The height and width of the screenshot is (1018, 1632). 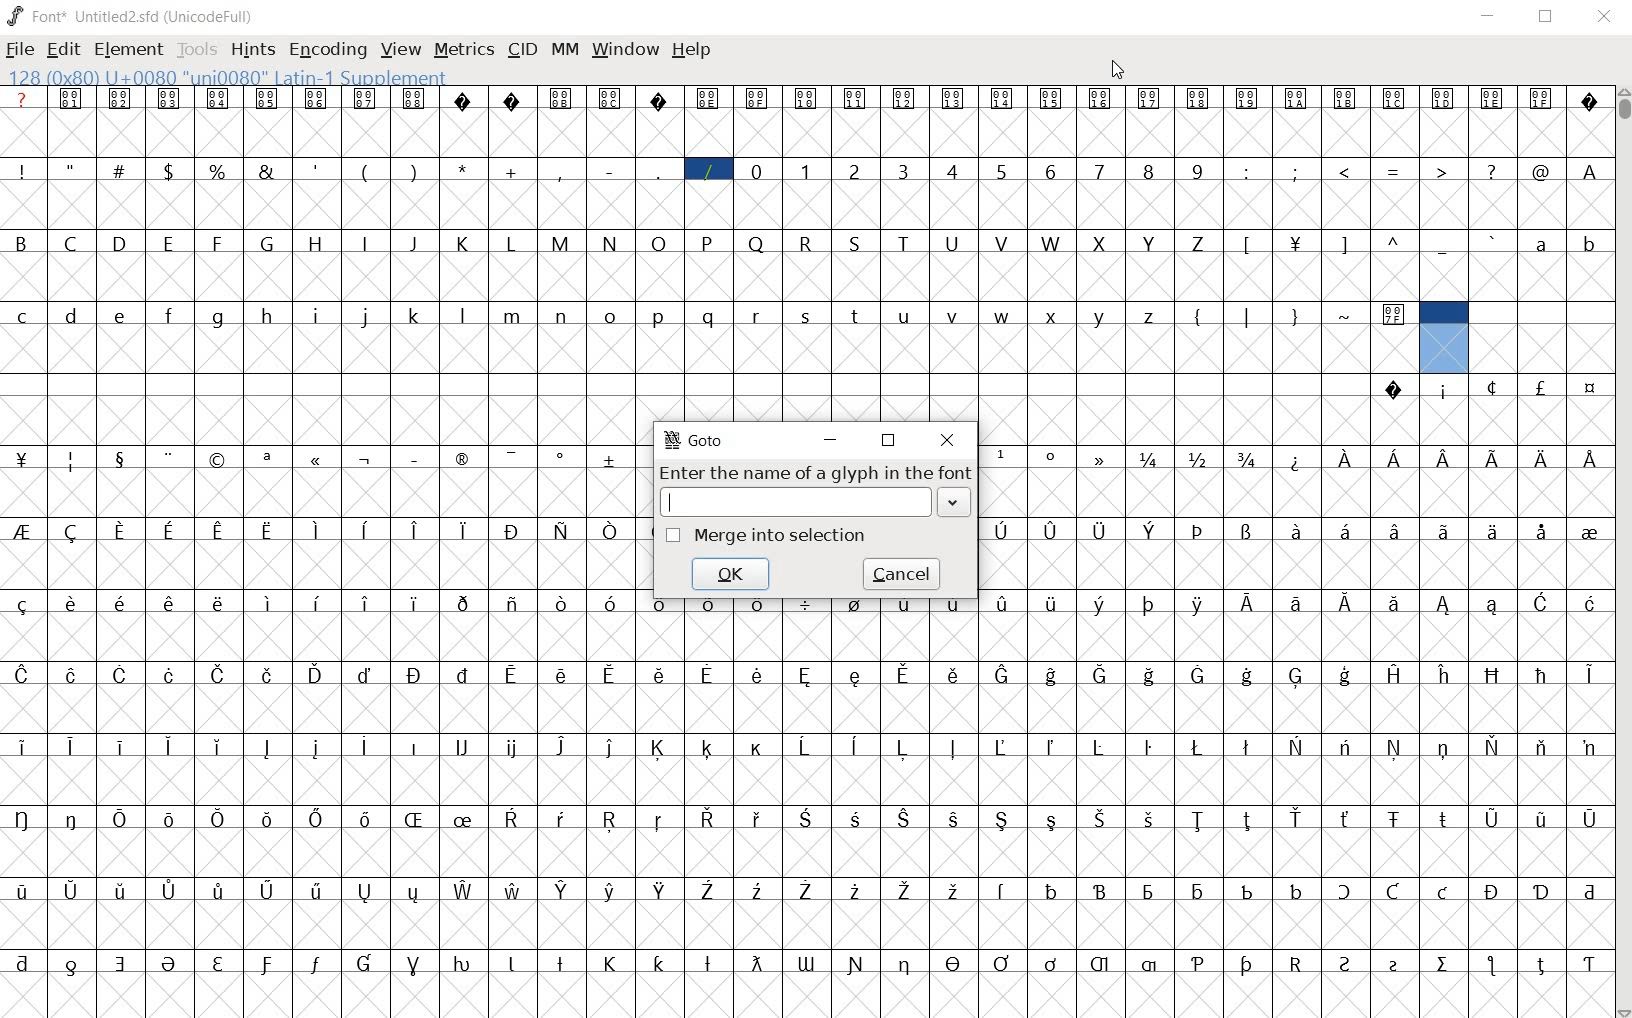 What do you see at coordinates (1541, 964) in the screenshot?
I see `Symbol` at bounding box center [1541, 964].